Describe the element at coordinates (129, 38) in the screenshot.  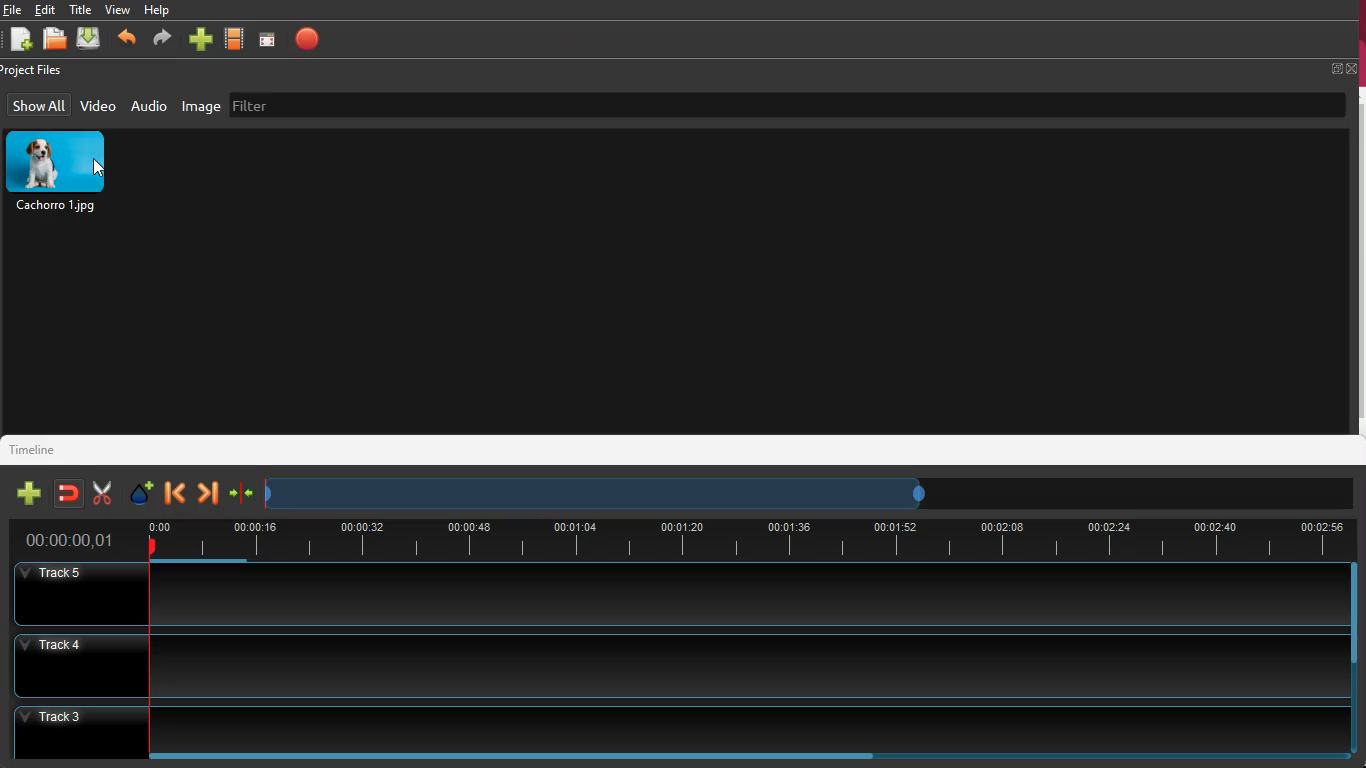
I see `back` at that location.